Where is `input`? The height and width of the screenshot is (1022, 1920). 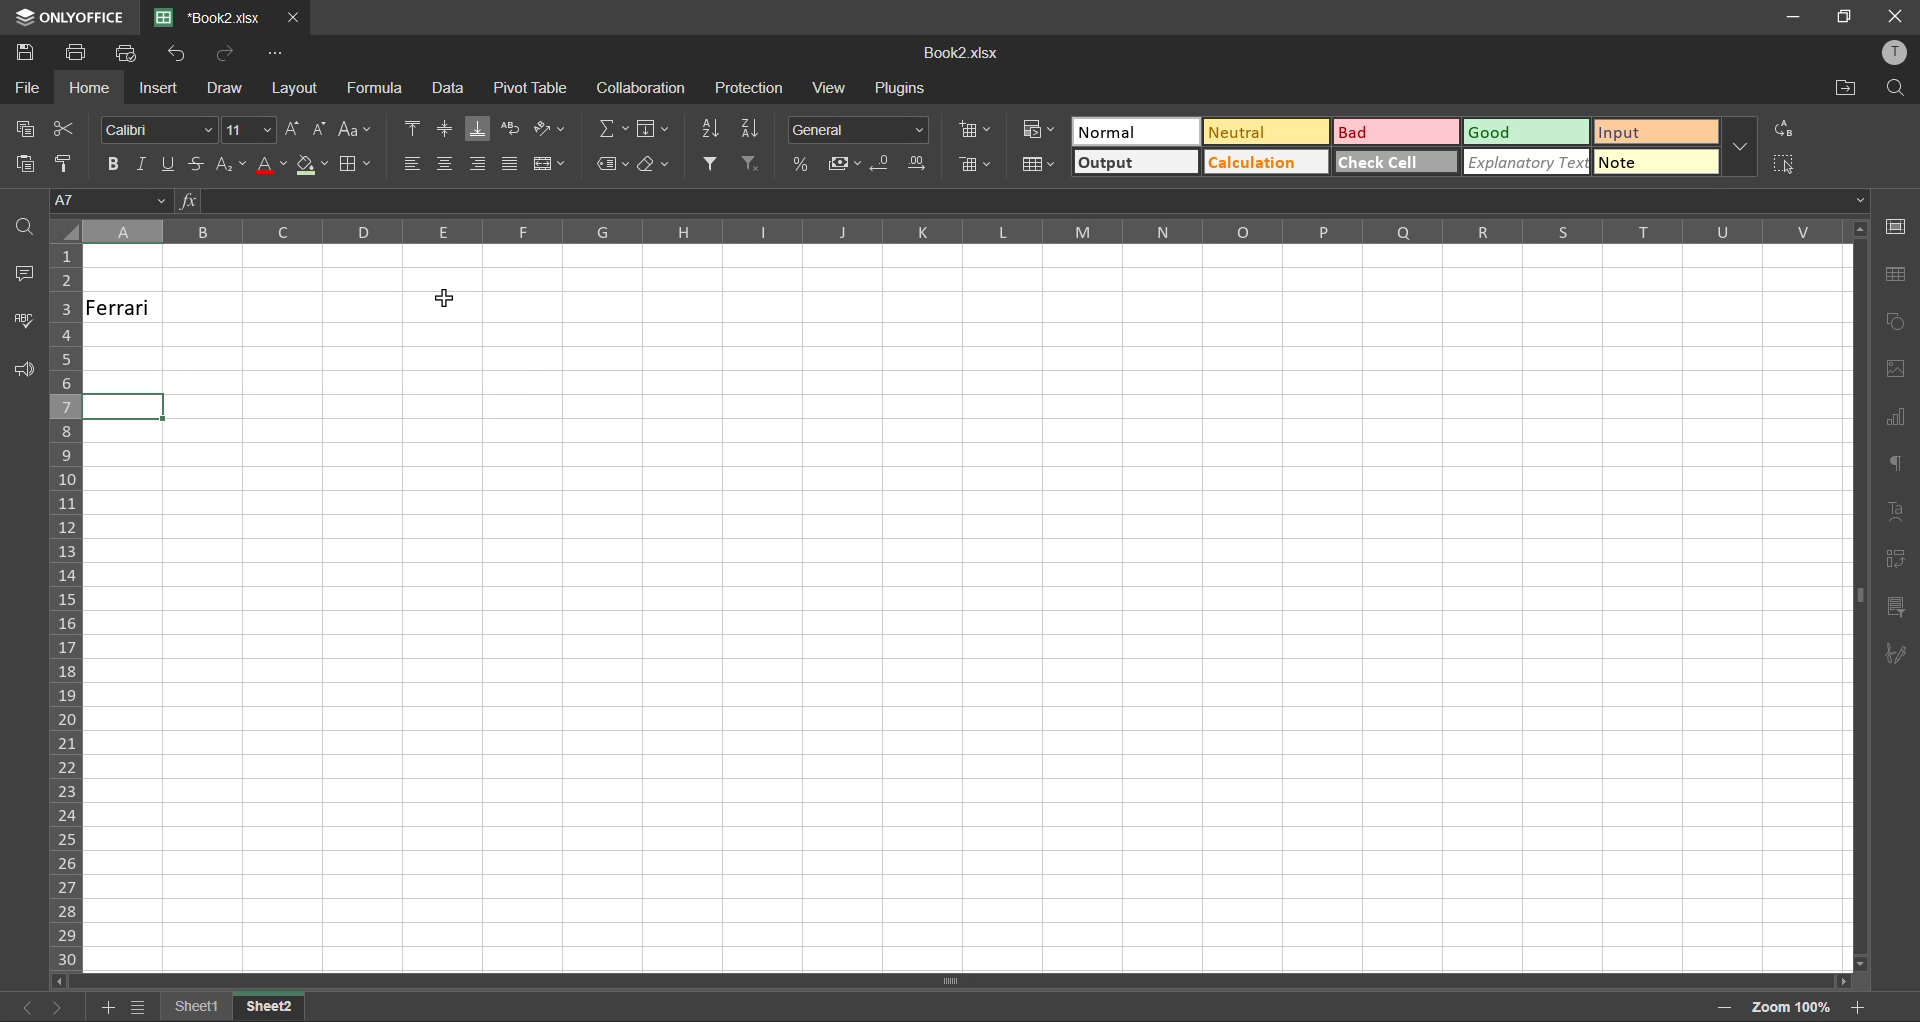
input is located at coordinates (1658, 133).